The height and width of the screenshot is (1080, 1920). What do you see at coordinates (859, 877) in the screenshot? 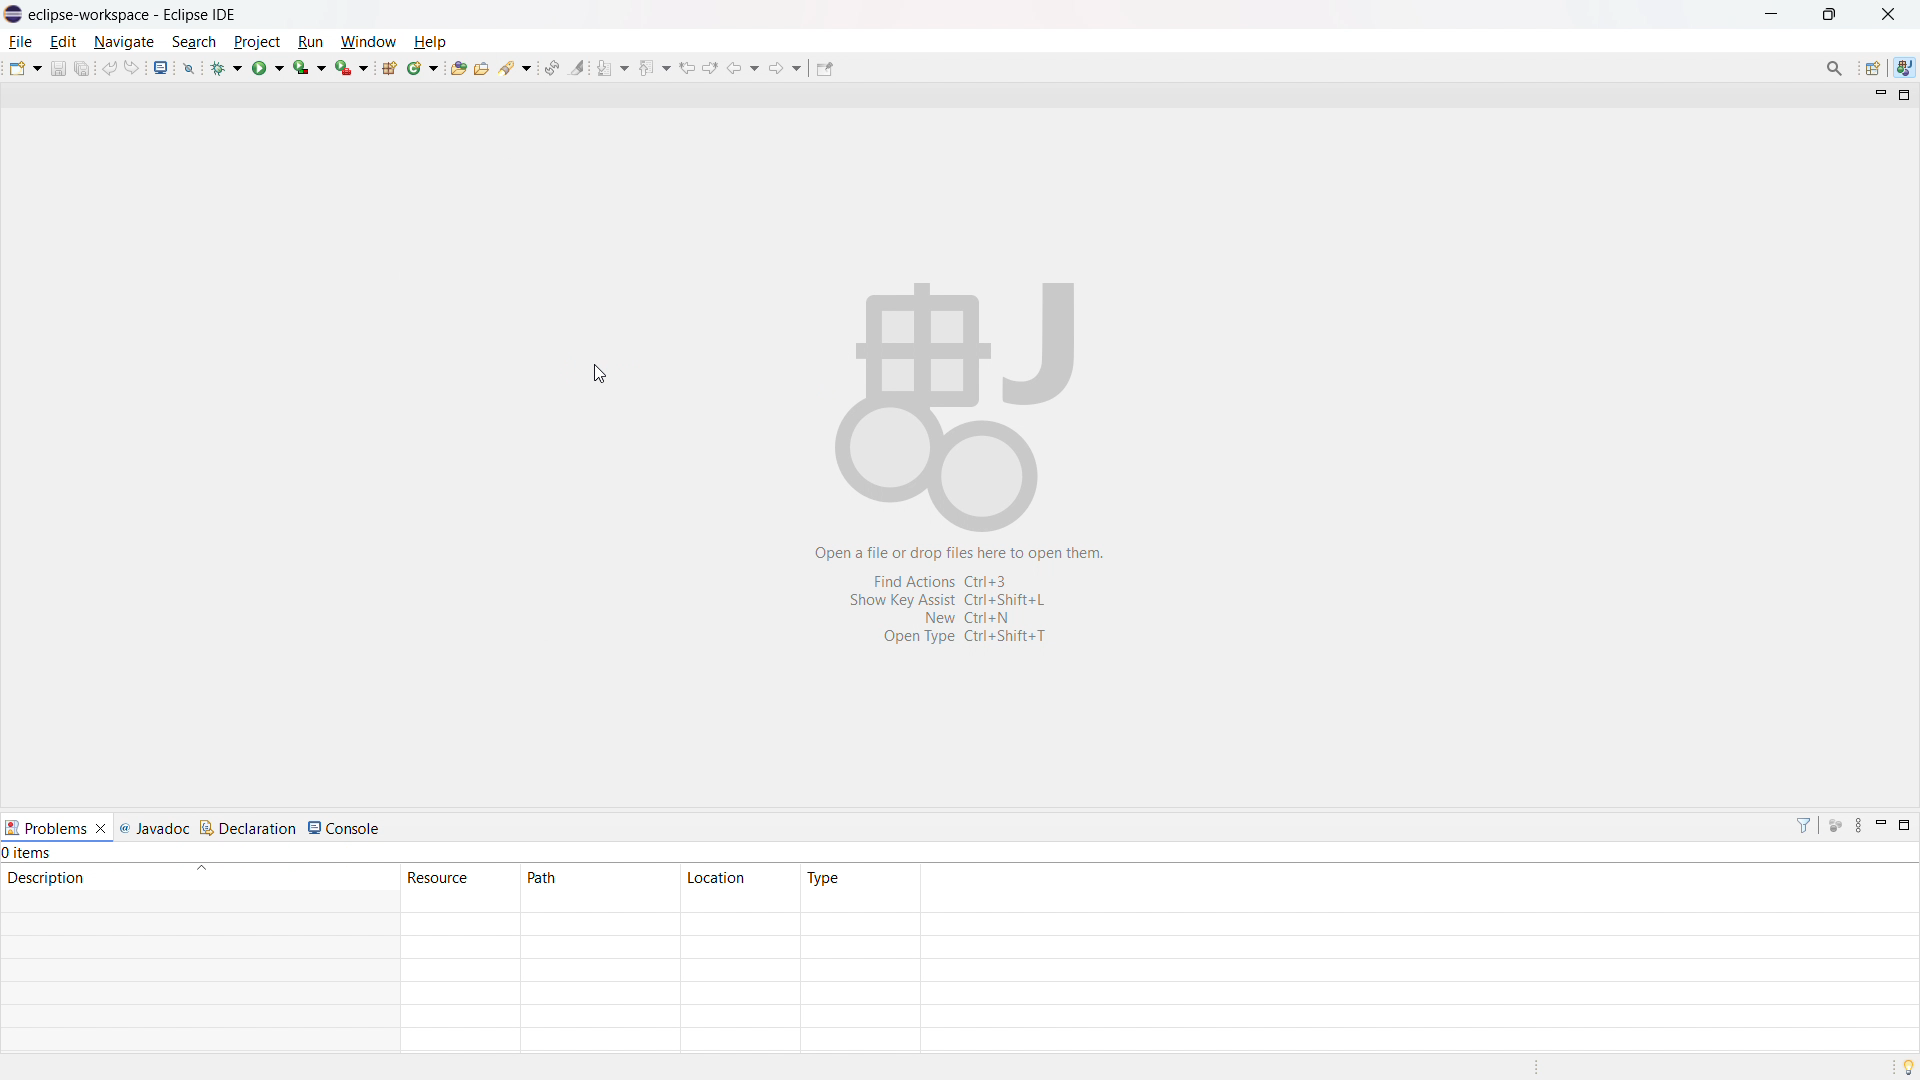
I see `type` at bounding box center [859, 877].